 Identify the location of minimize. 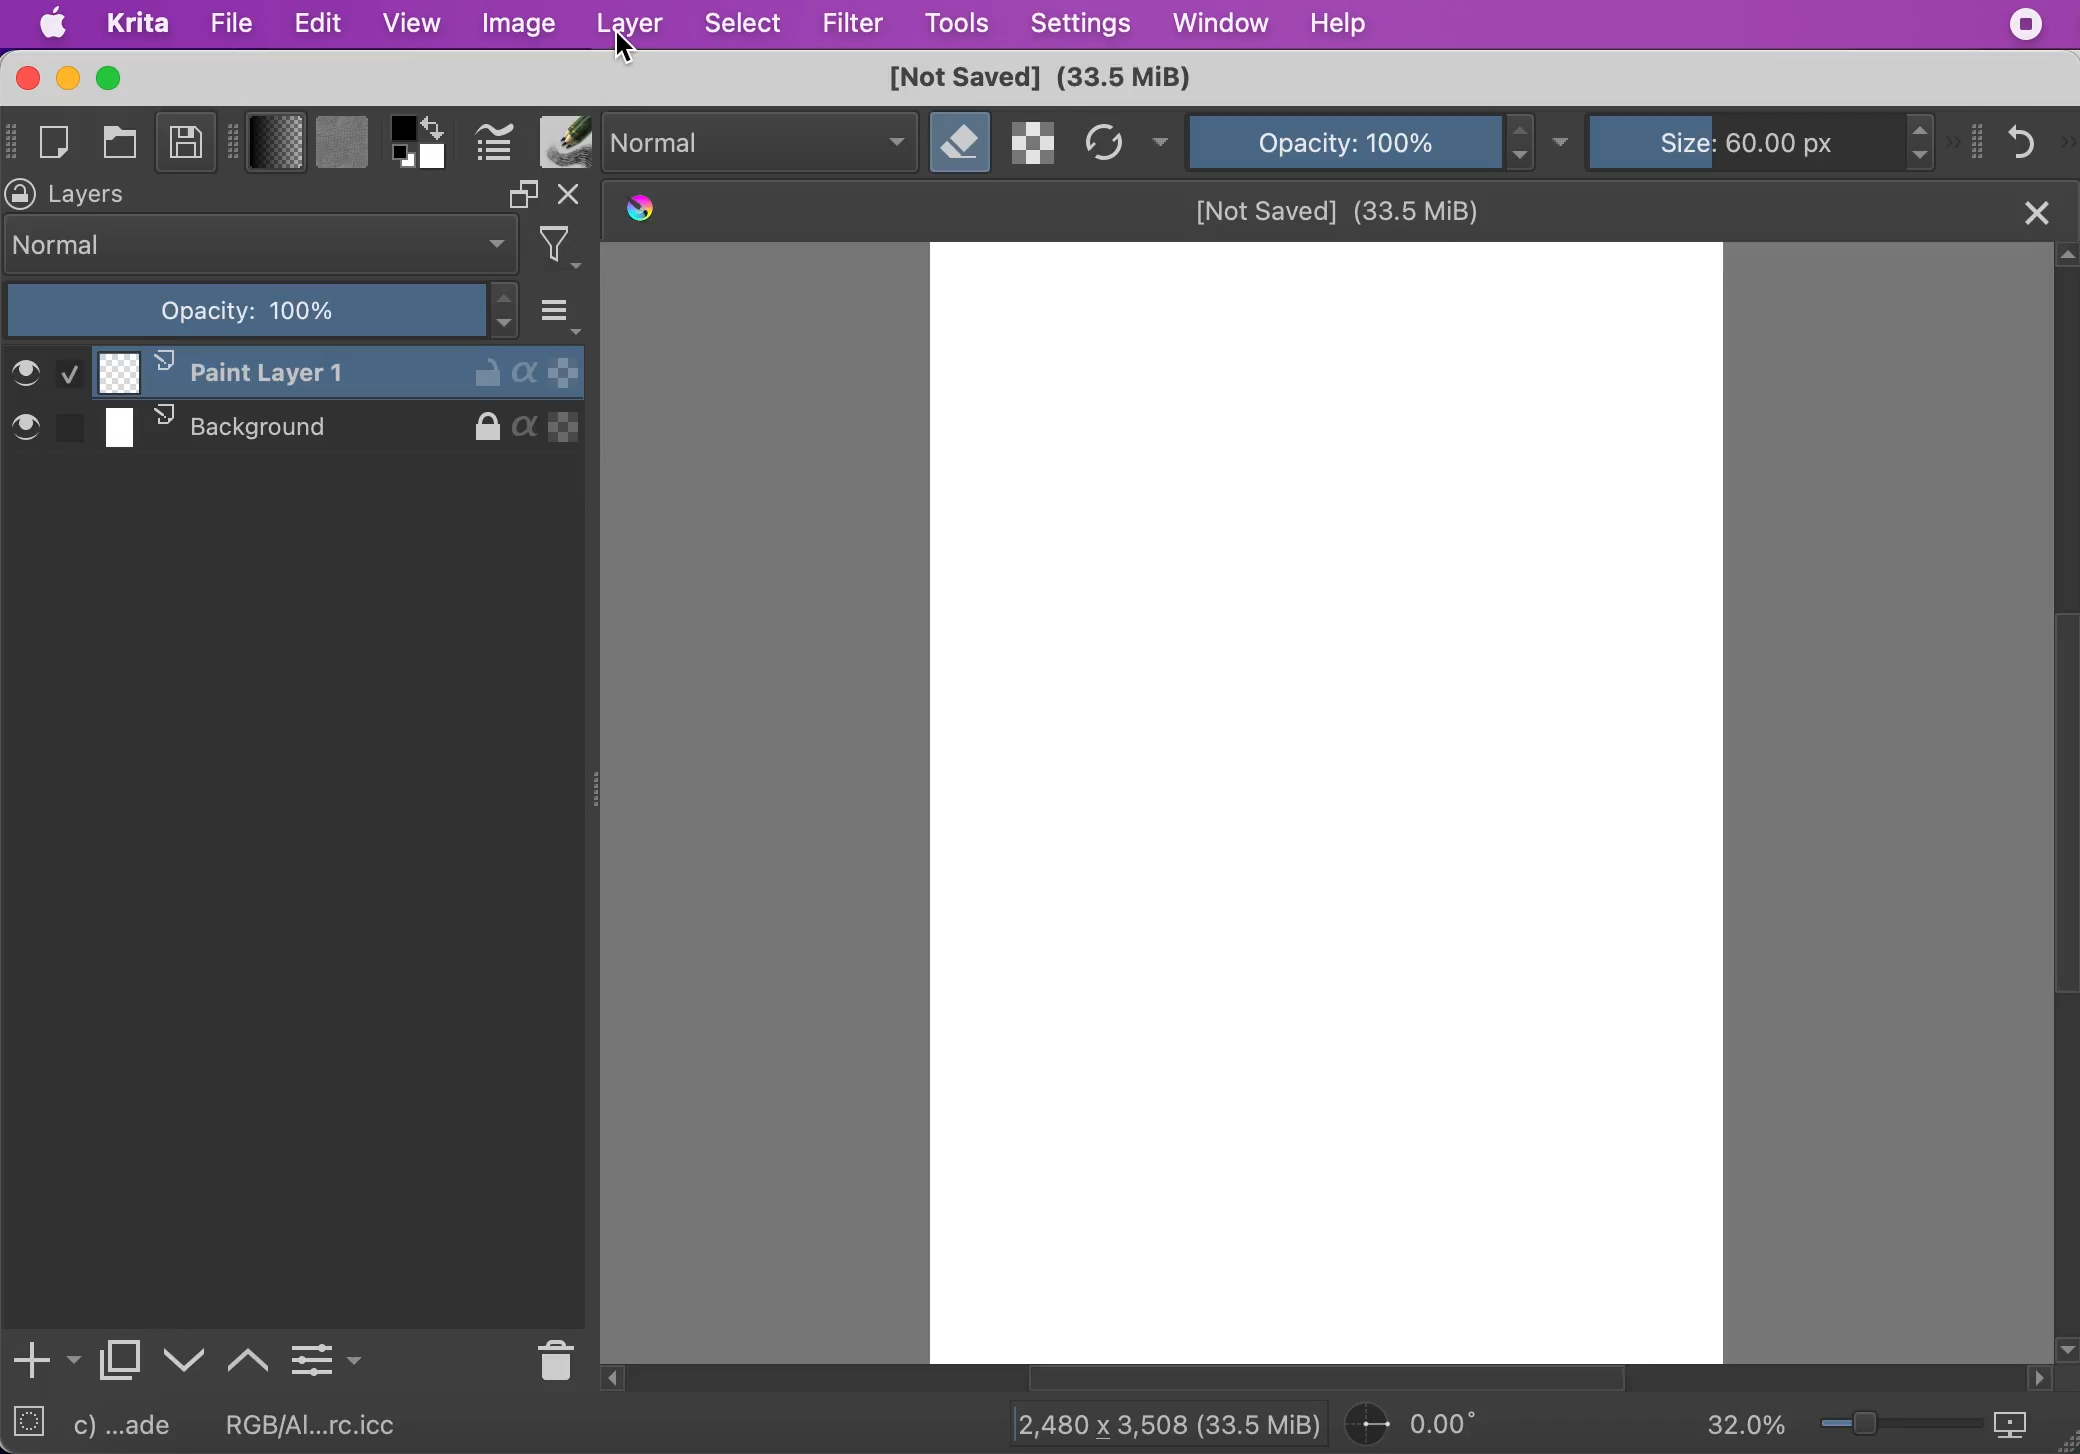
(66, 78).